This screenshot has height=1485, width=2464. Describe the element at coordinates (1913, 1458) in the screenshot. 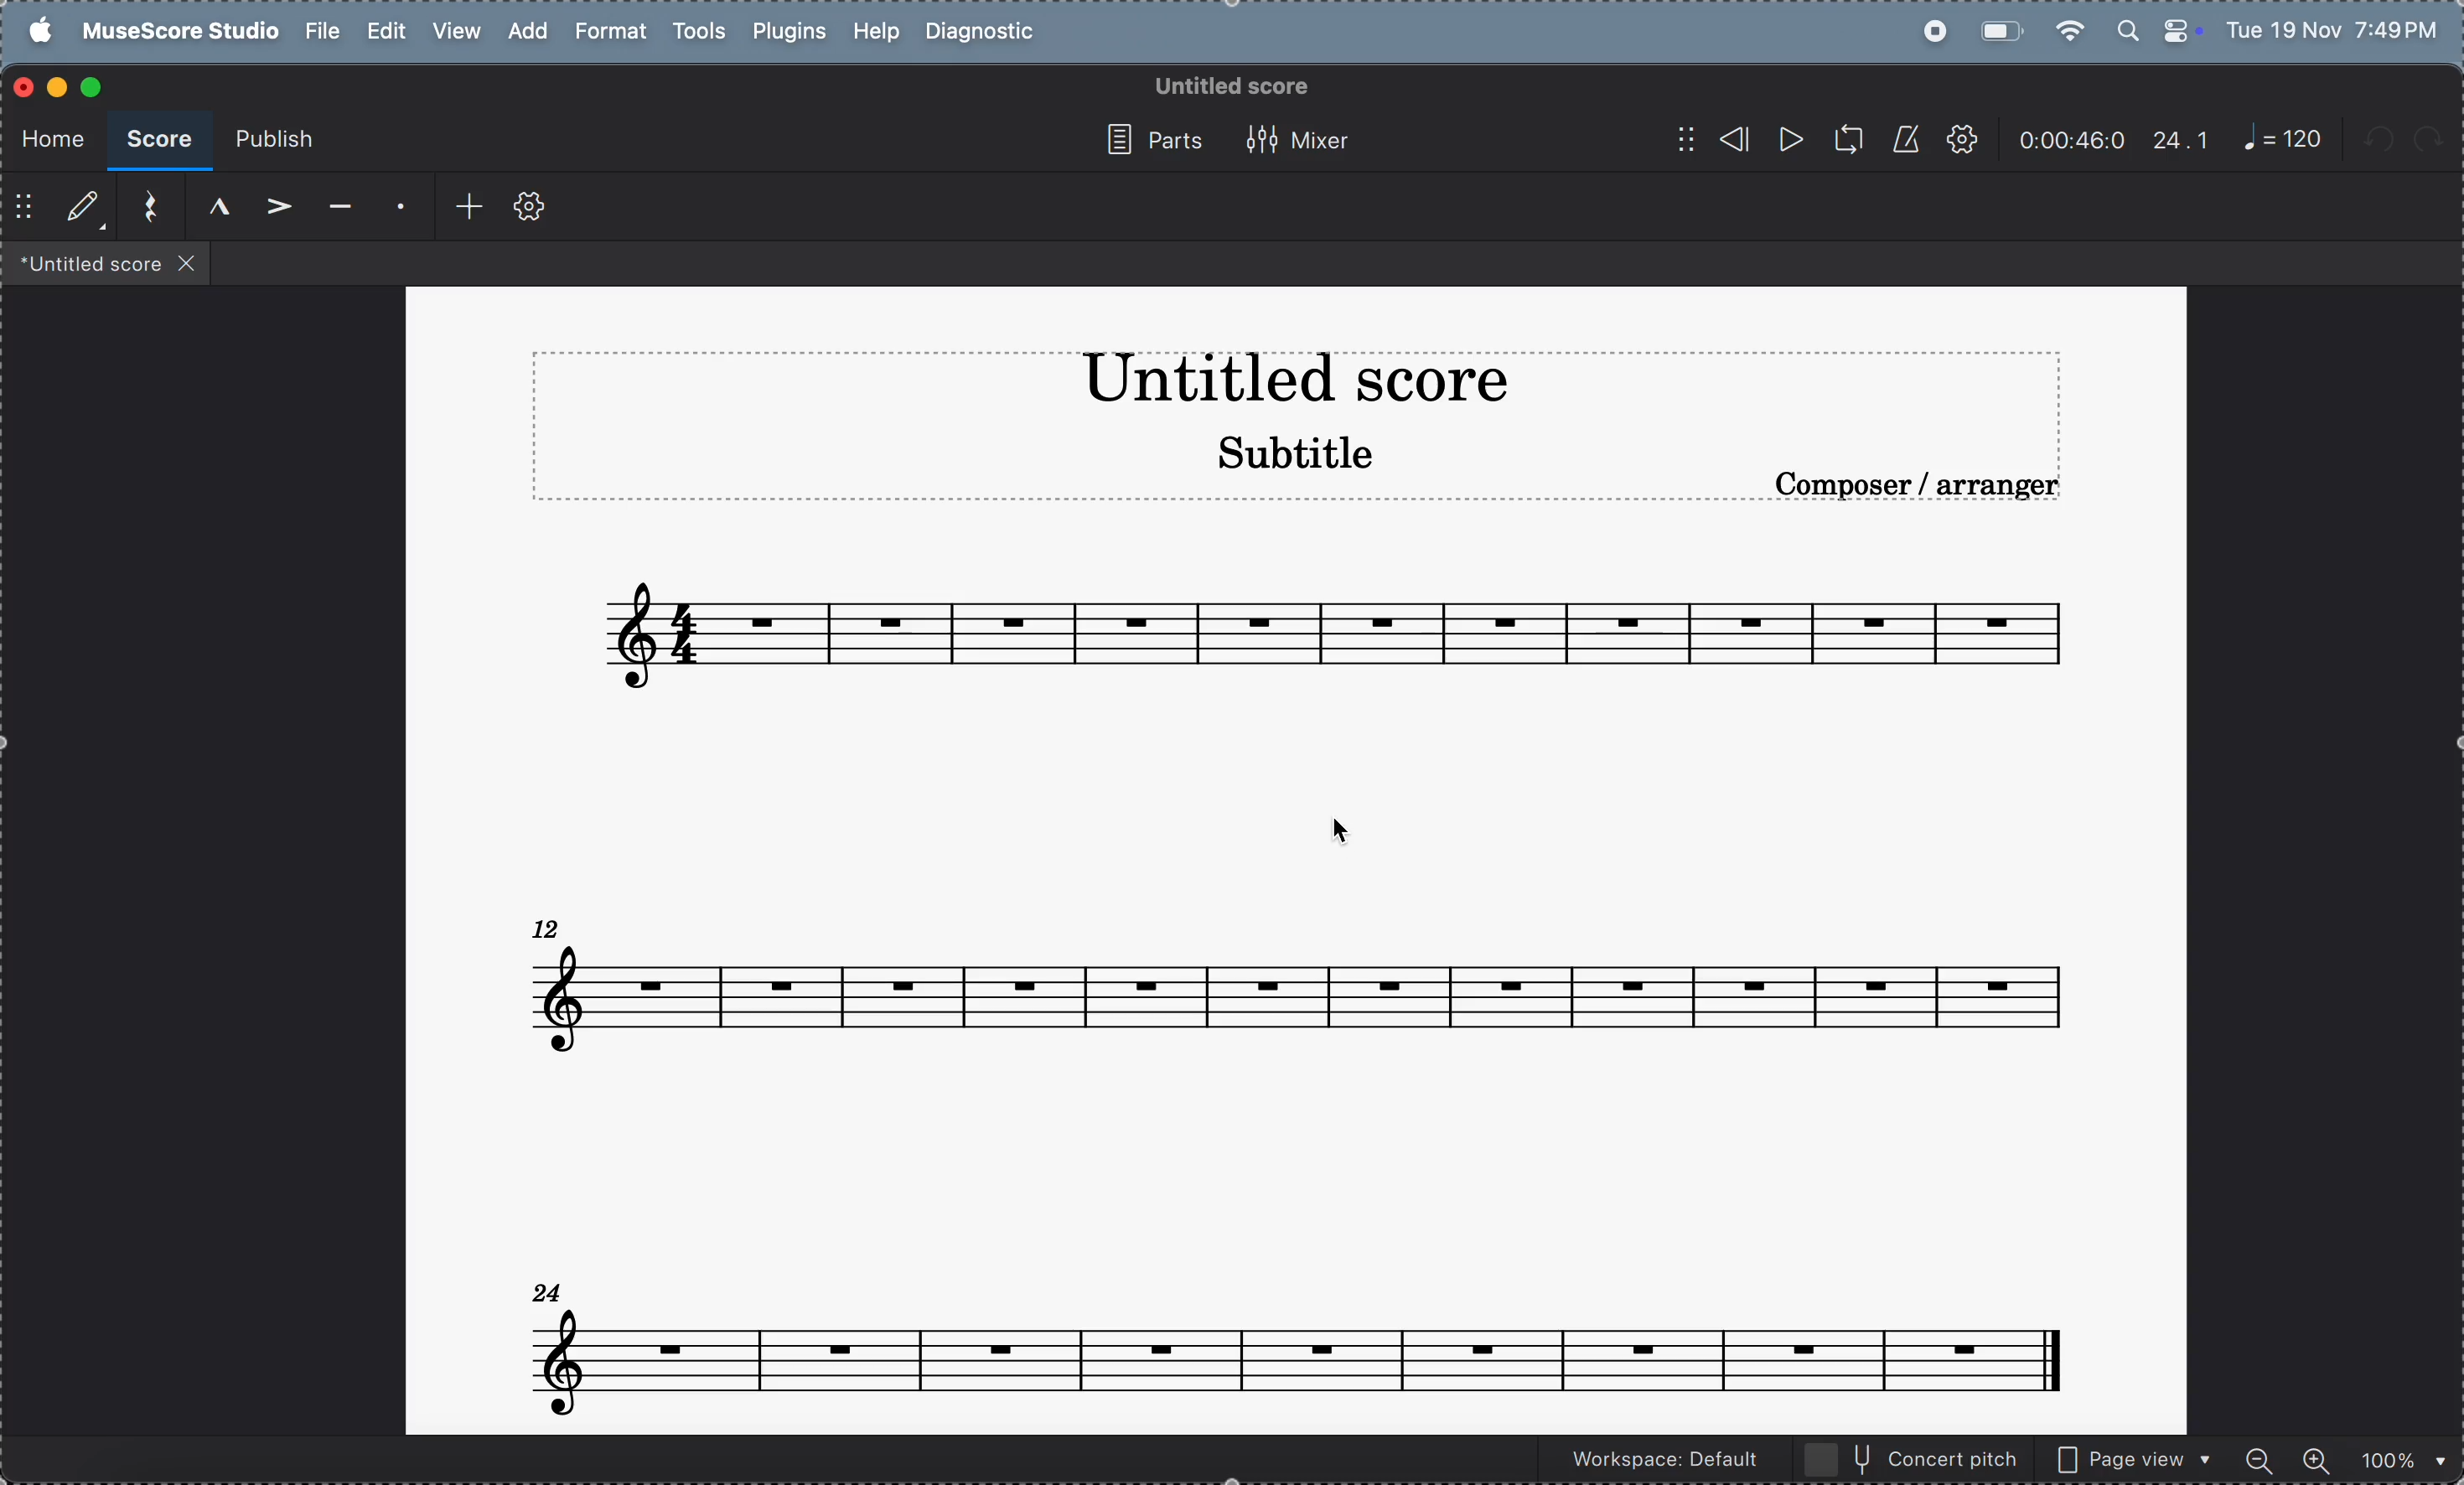

I see `concert pitch` at that location.